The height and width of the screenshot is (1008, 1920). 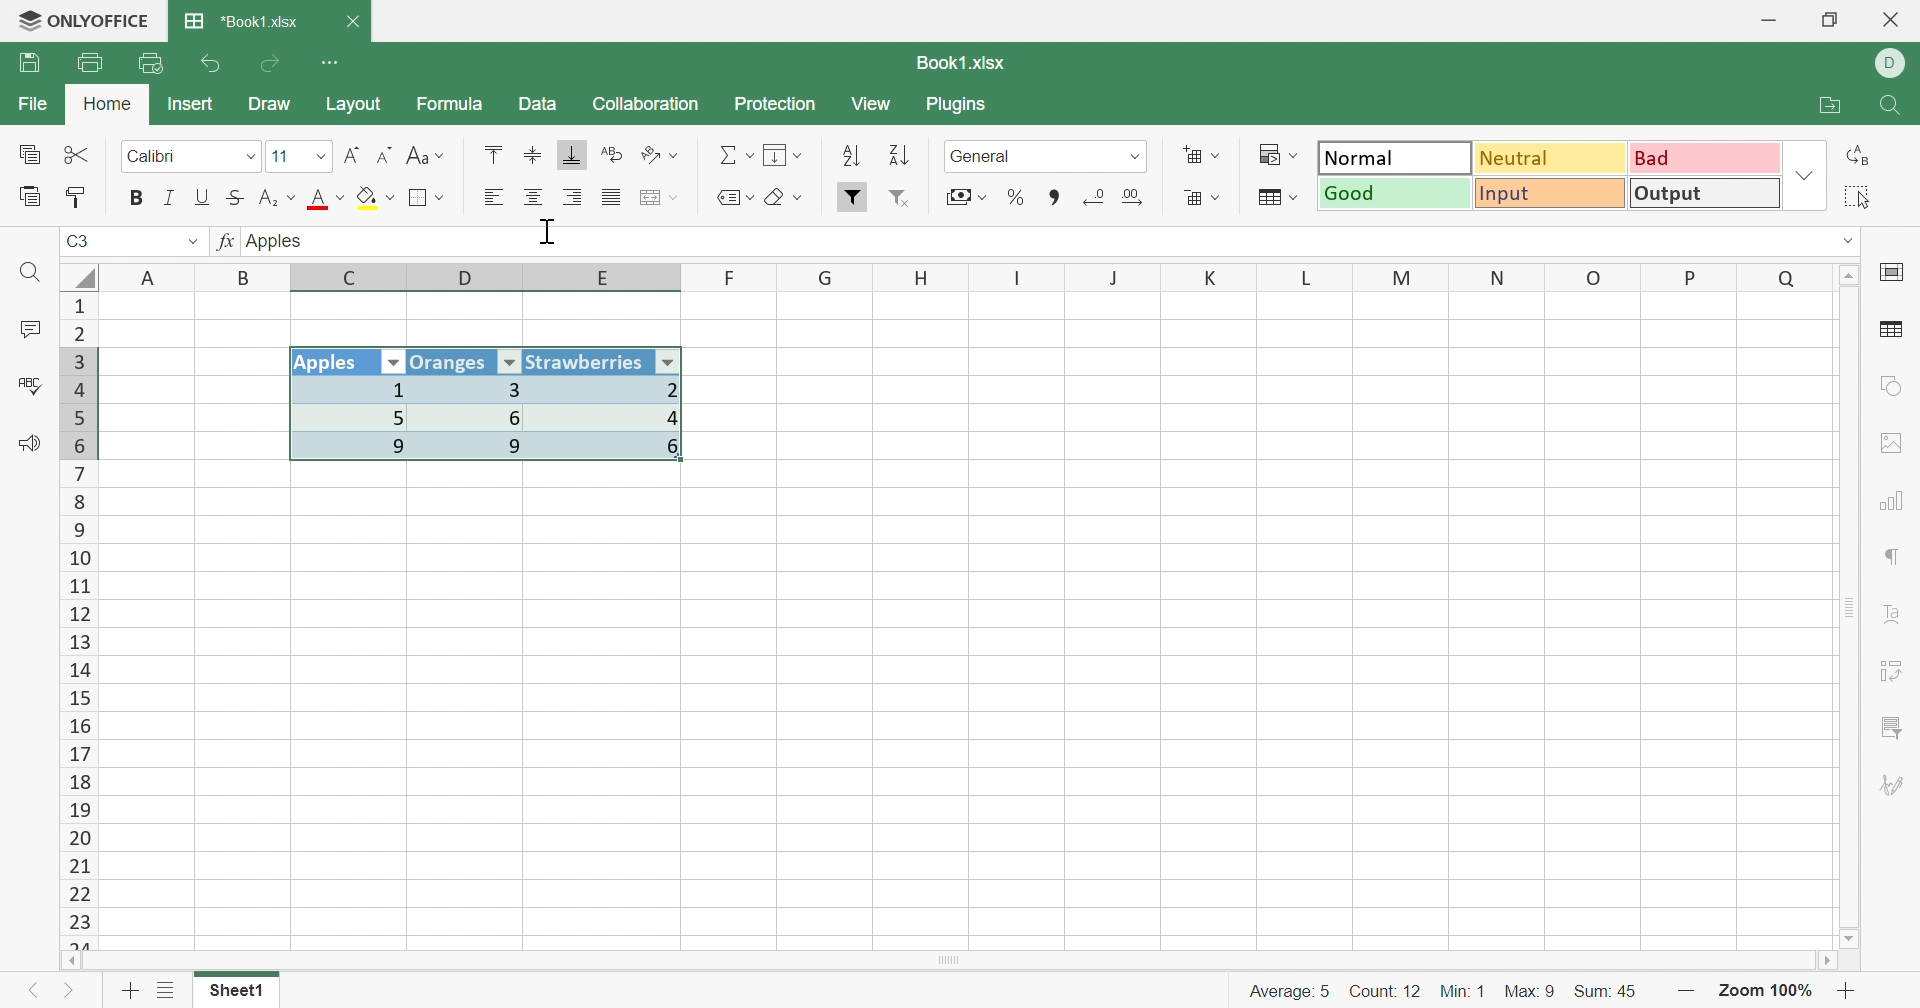 What do you see at coordinates (427, 198) in the screenshot?
I see `Borders` at bounding box center [427, 198].